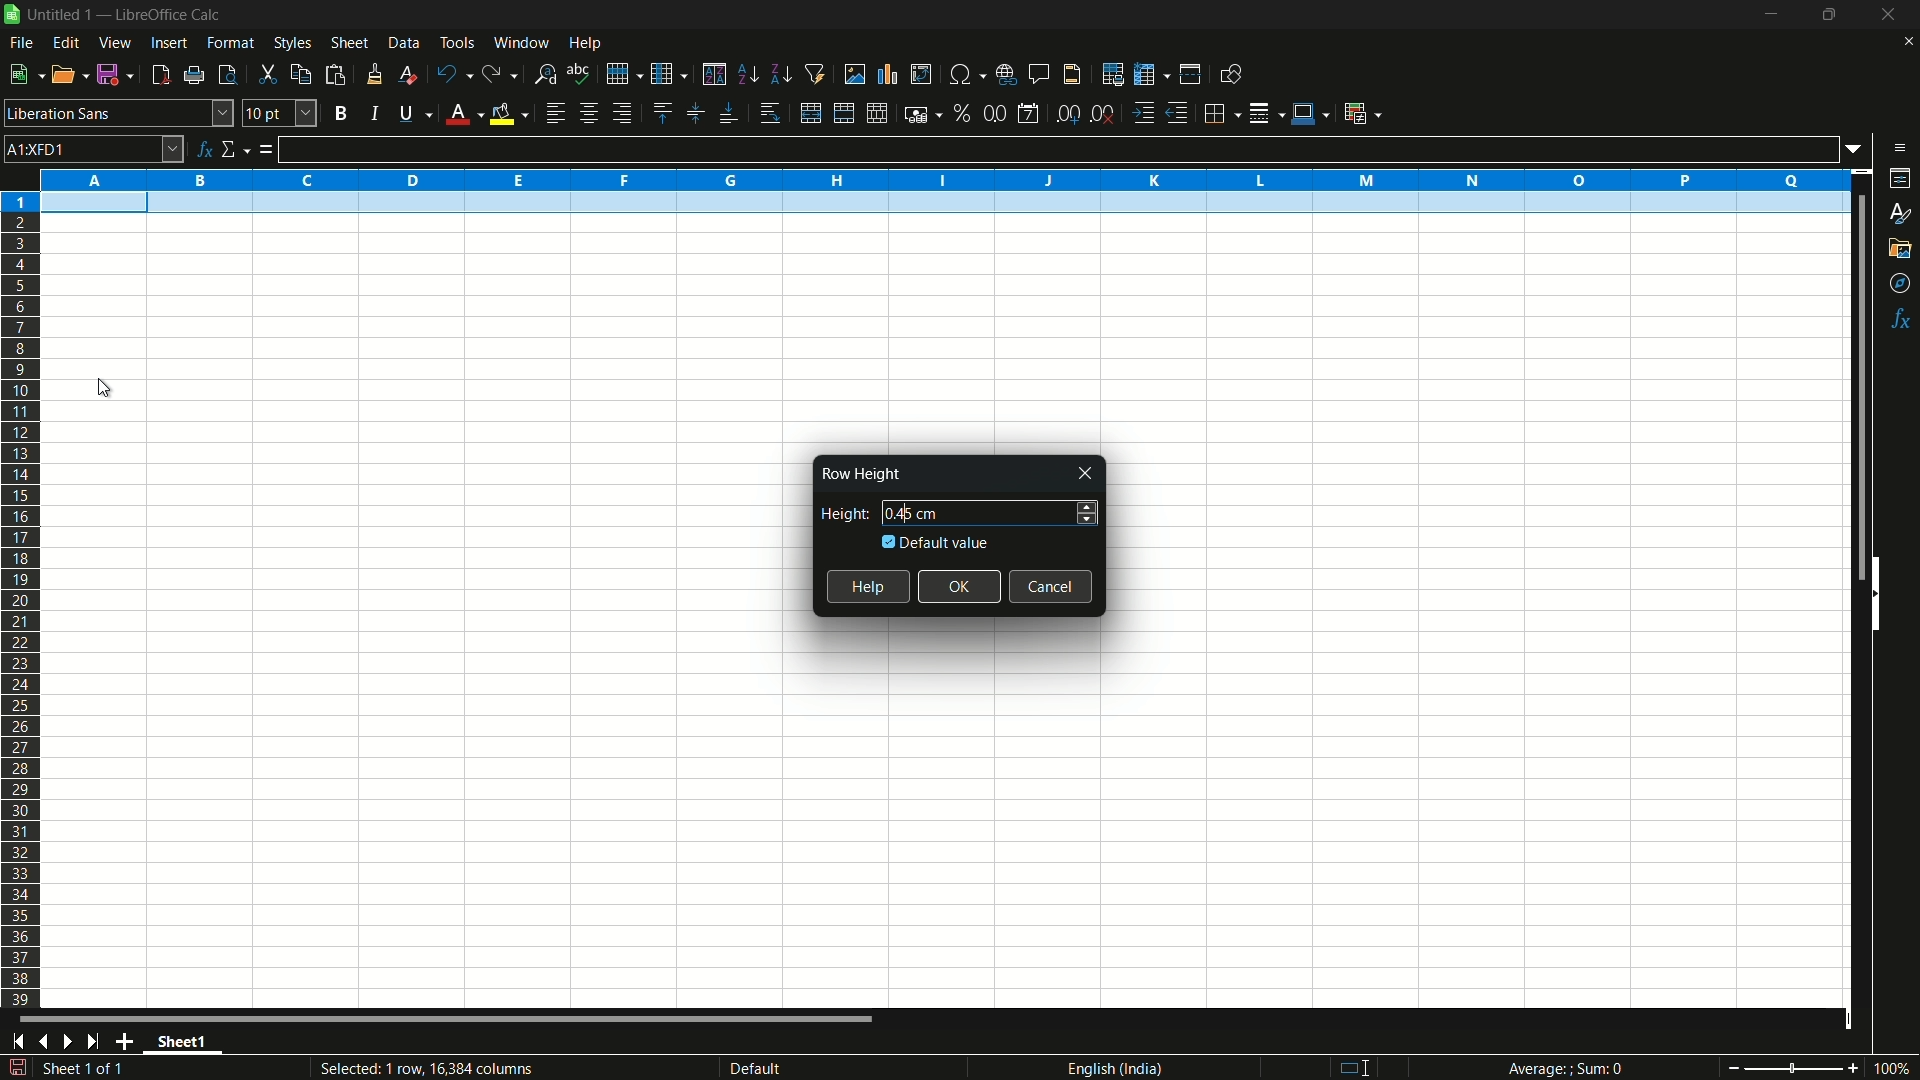  I want to click on styles, so click(1898, 215).